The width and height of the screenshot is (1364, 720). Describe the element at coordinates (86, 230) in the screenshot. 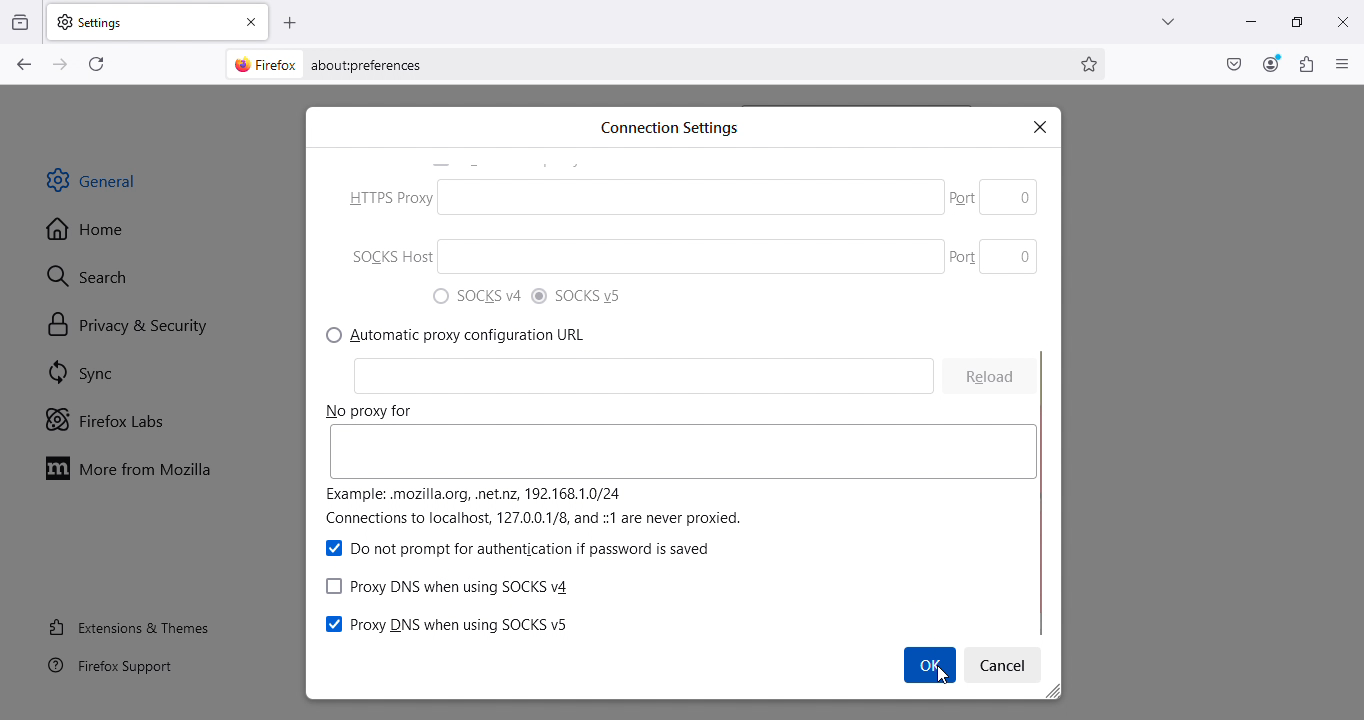

I see `Home` at that location.